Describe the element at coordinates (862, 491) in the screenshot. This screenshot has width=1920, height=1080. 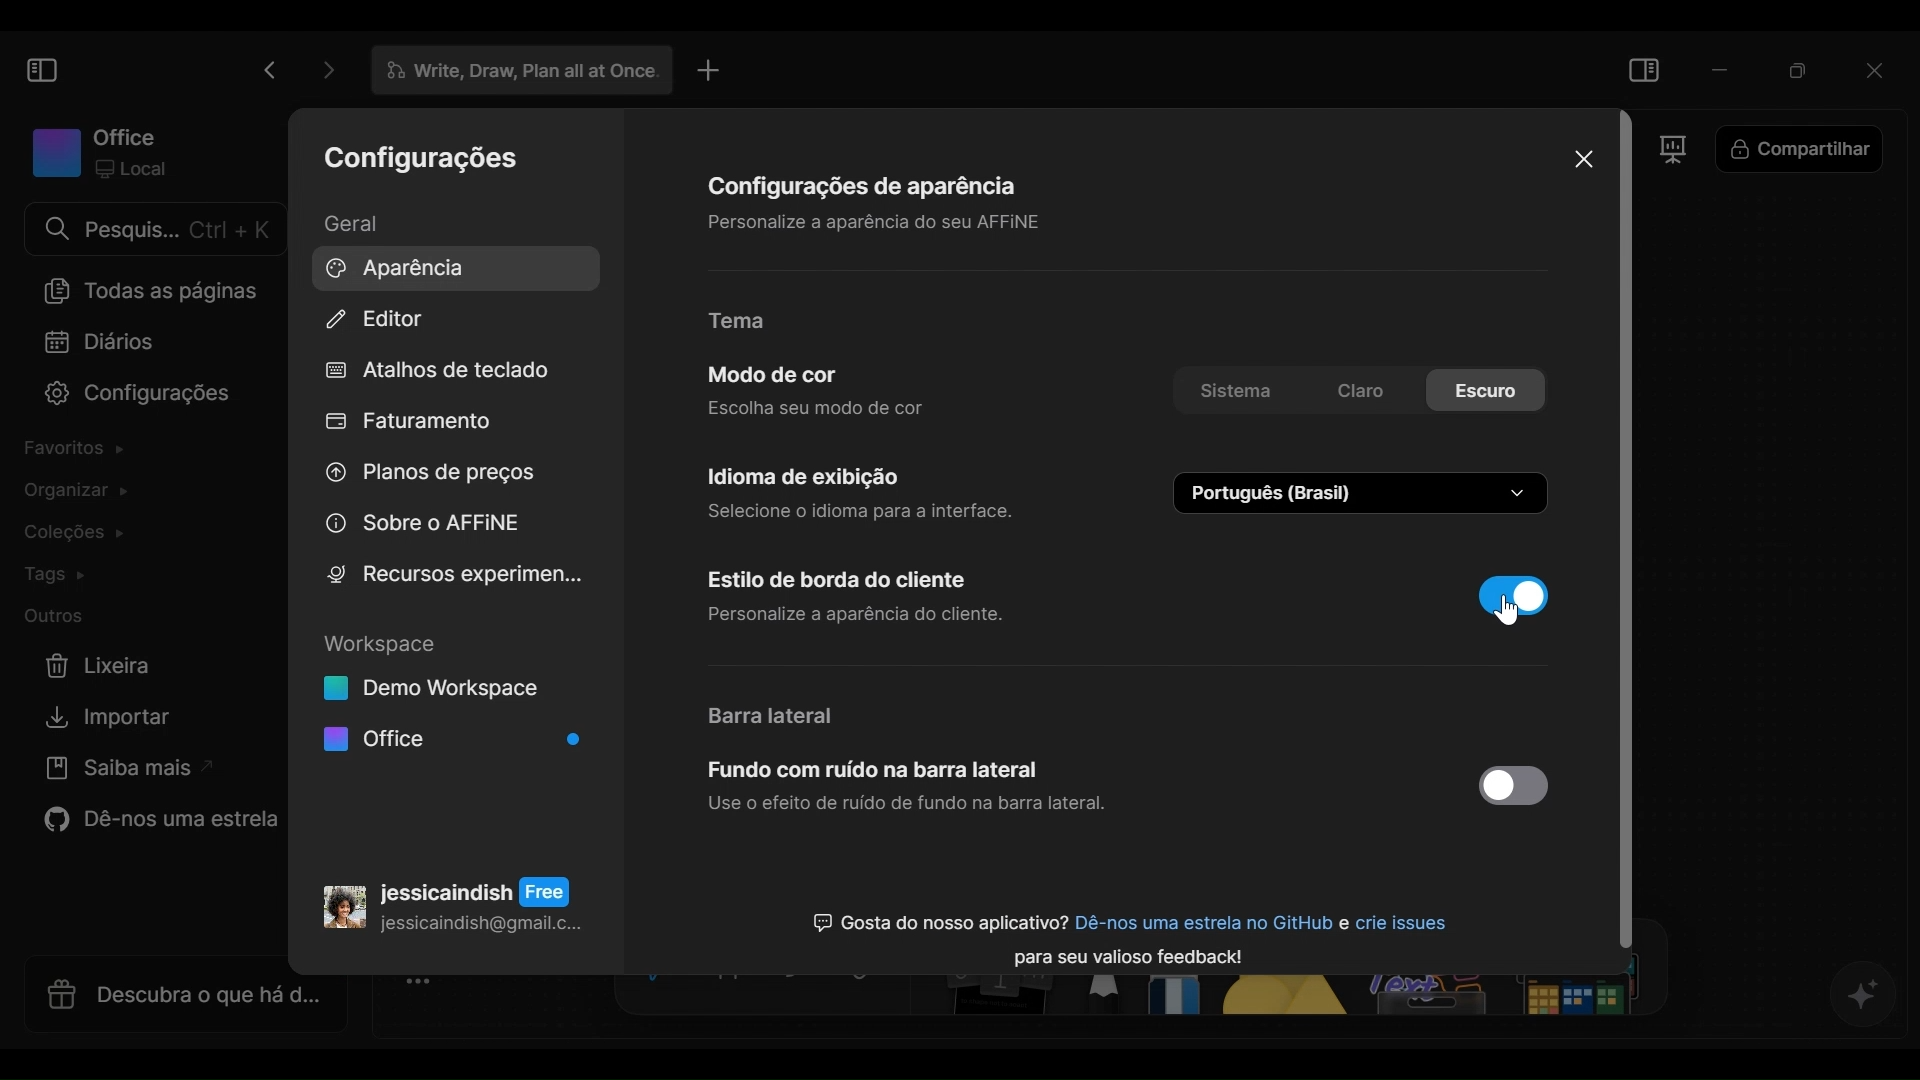
I see `Display settings` at that location.